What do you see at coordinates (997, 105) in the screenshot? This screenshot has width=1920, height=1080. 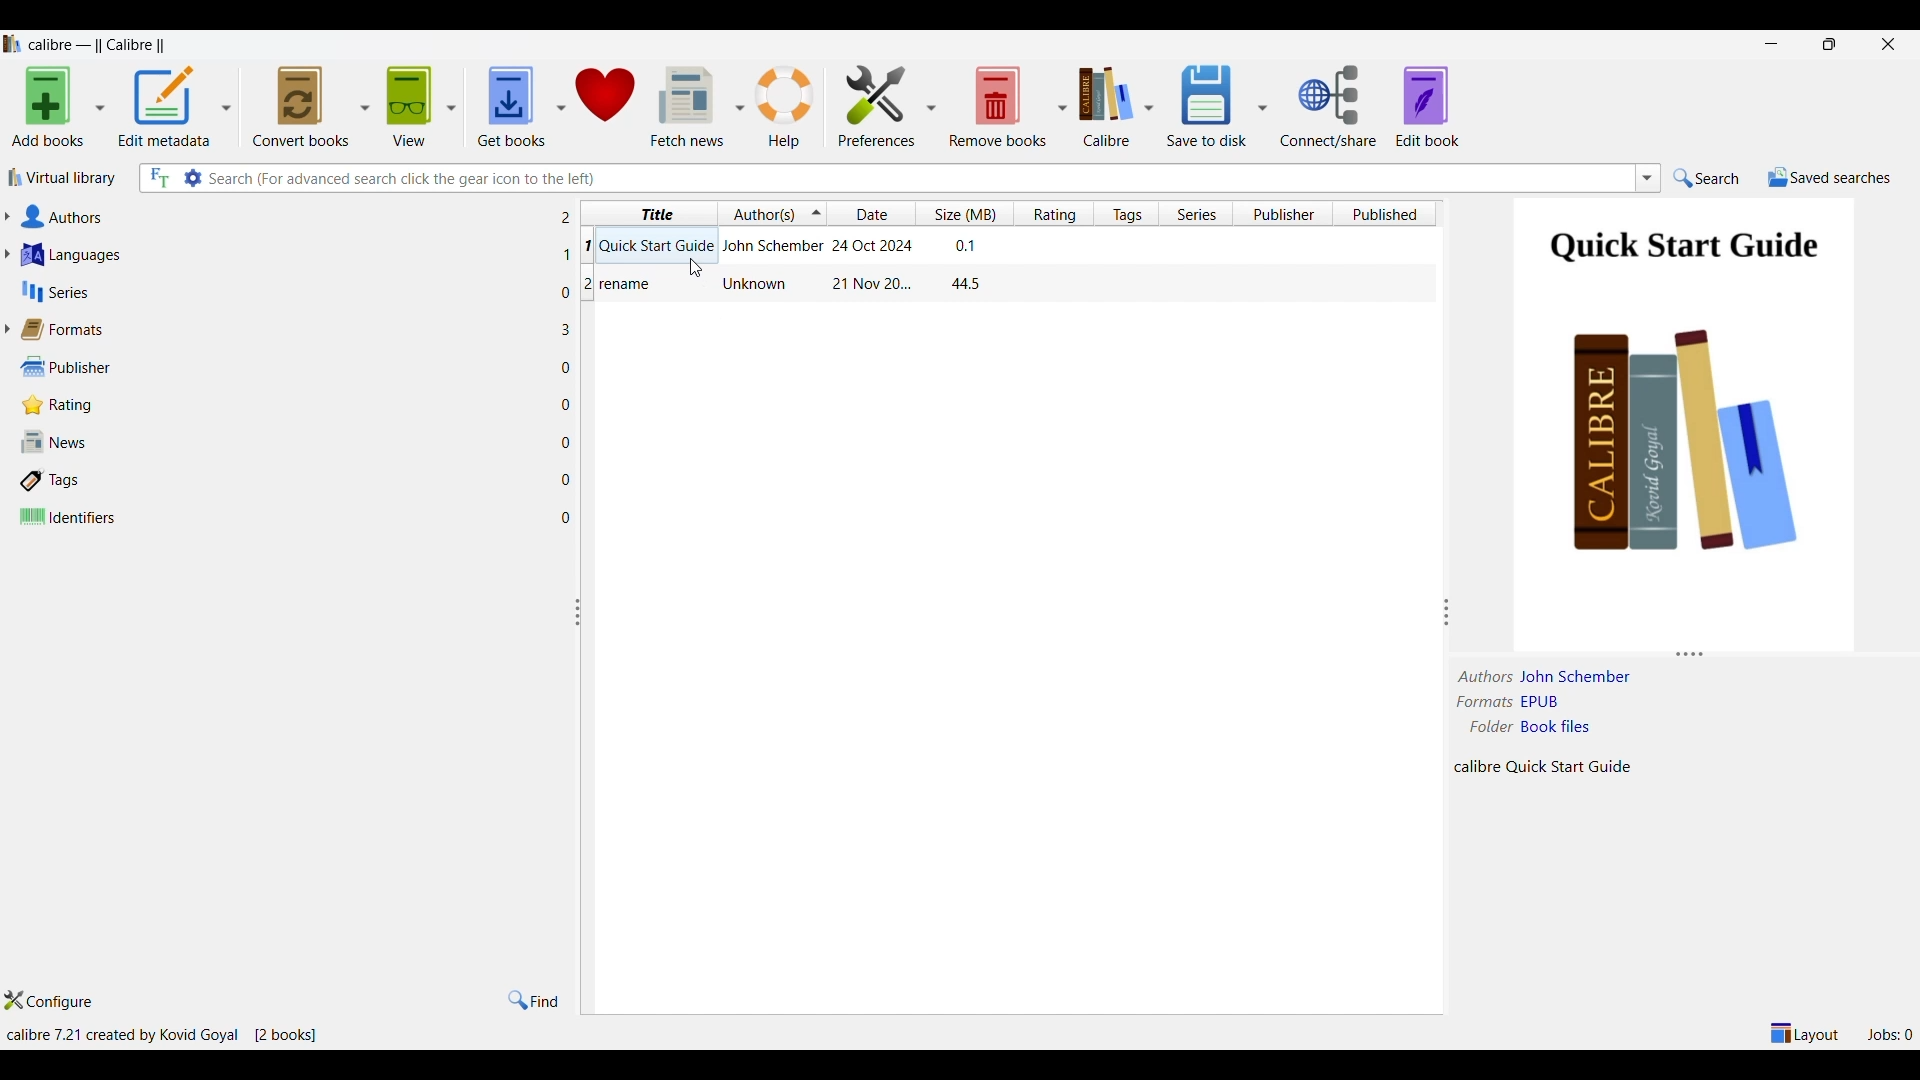 I see `Remove books` at bounding box center [997, 105].